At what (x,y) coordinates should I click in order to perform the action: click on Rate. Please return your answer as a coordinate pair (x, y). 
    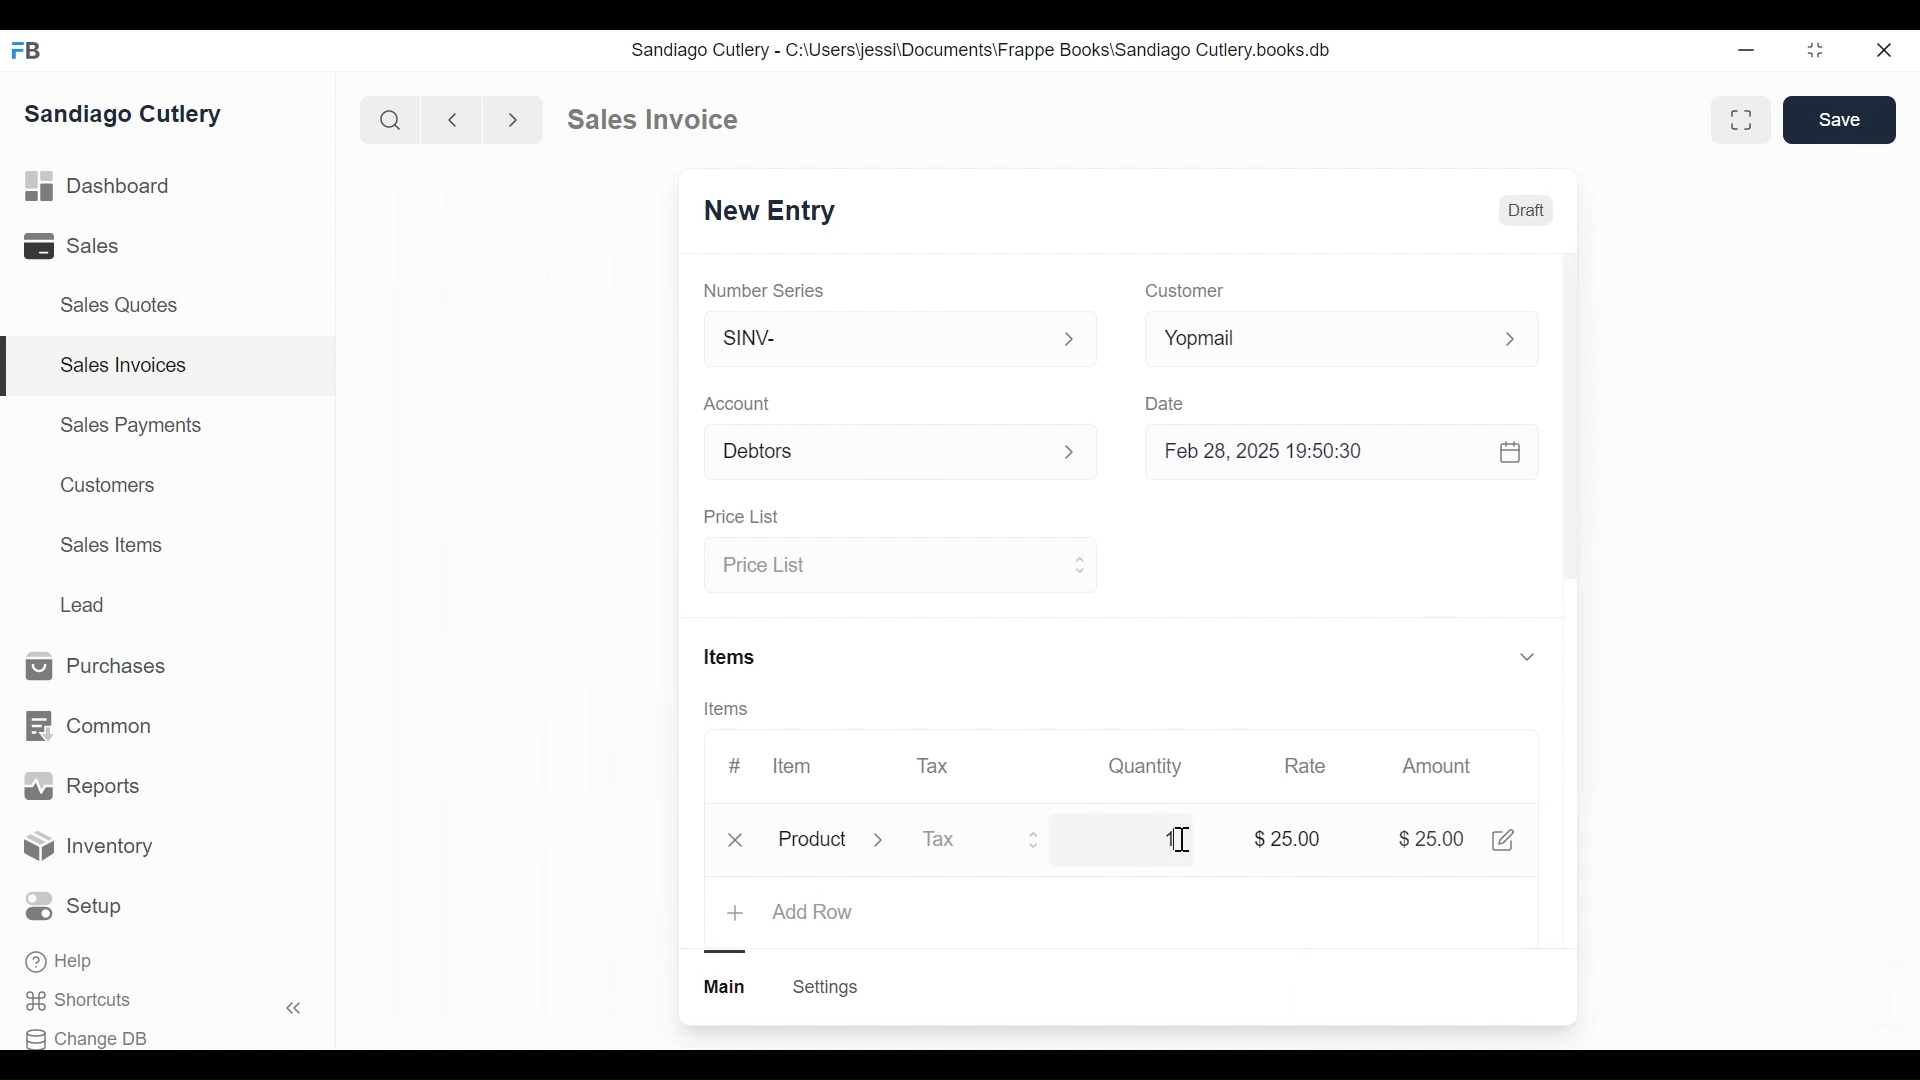
    Looking at the image, I should click on (1305, 766).